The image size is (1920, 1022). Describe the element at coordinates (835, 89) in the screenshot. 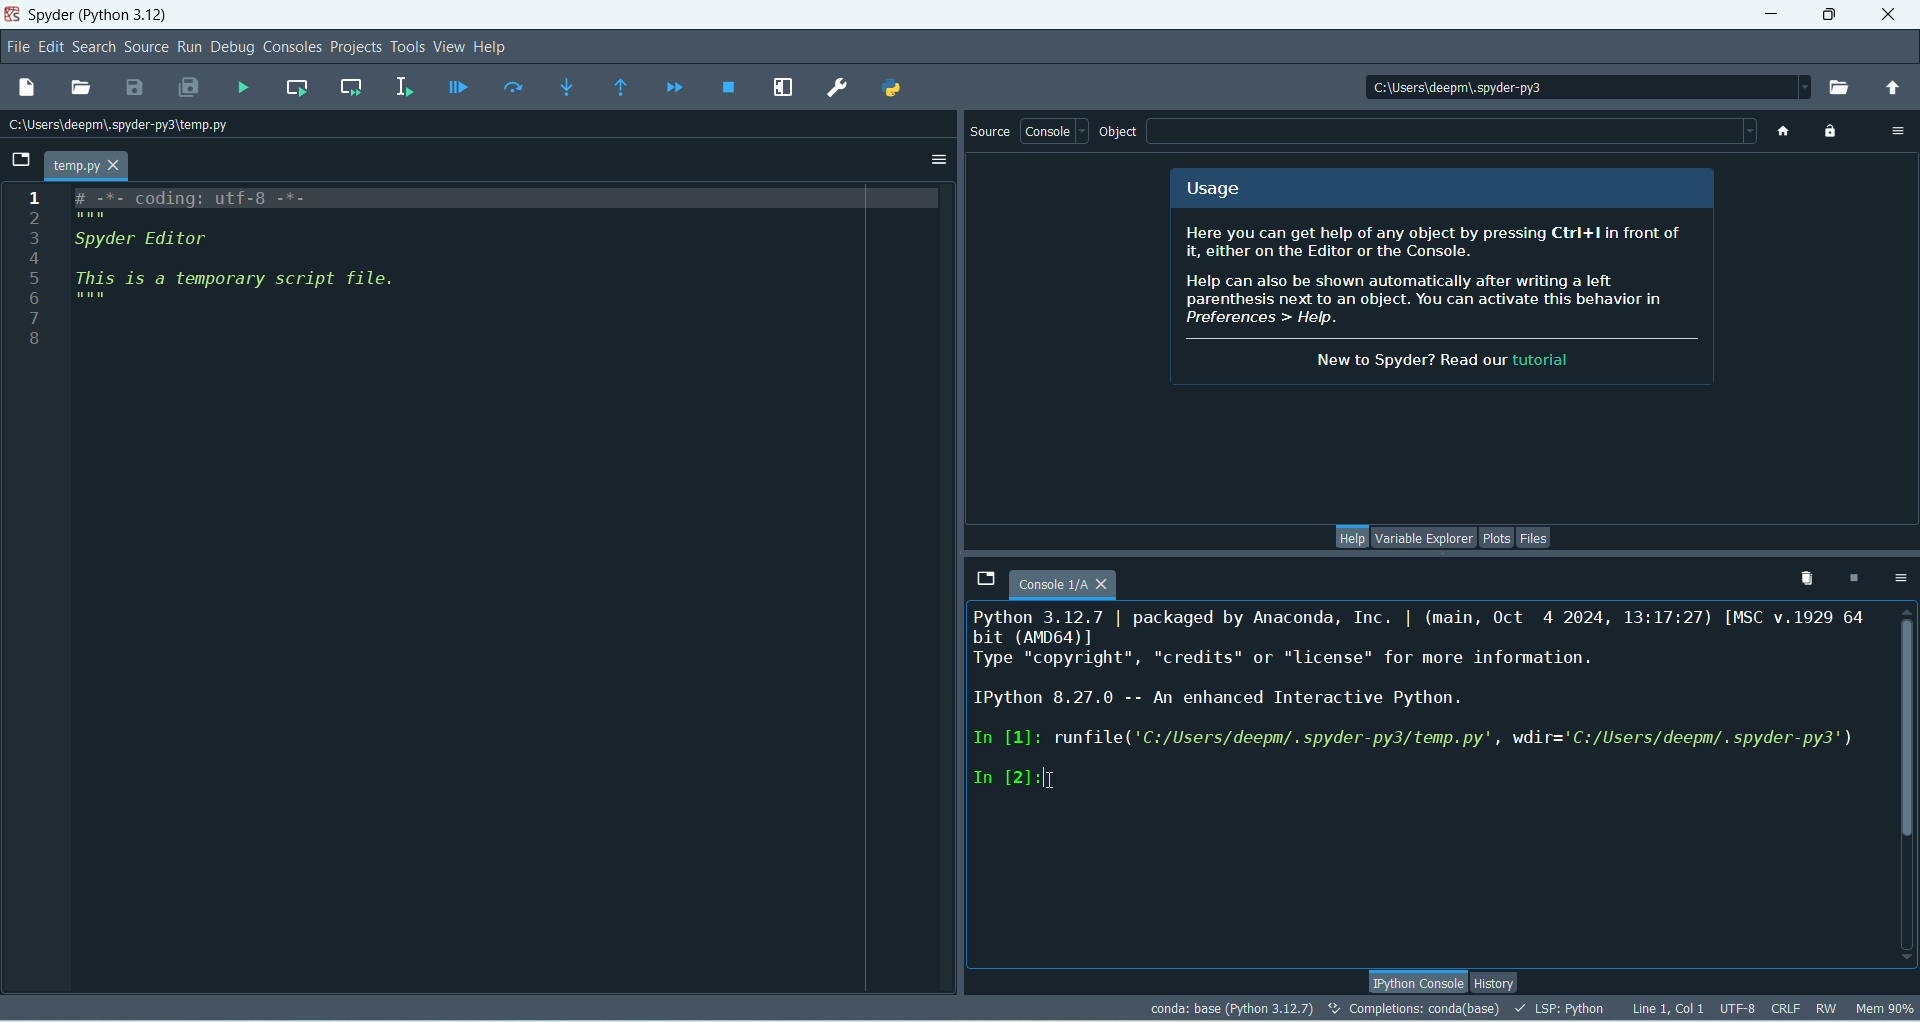

I see `preferences` at that location.